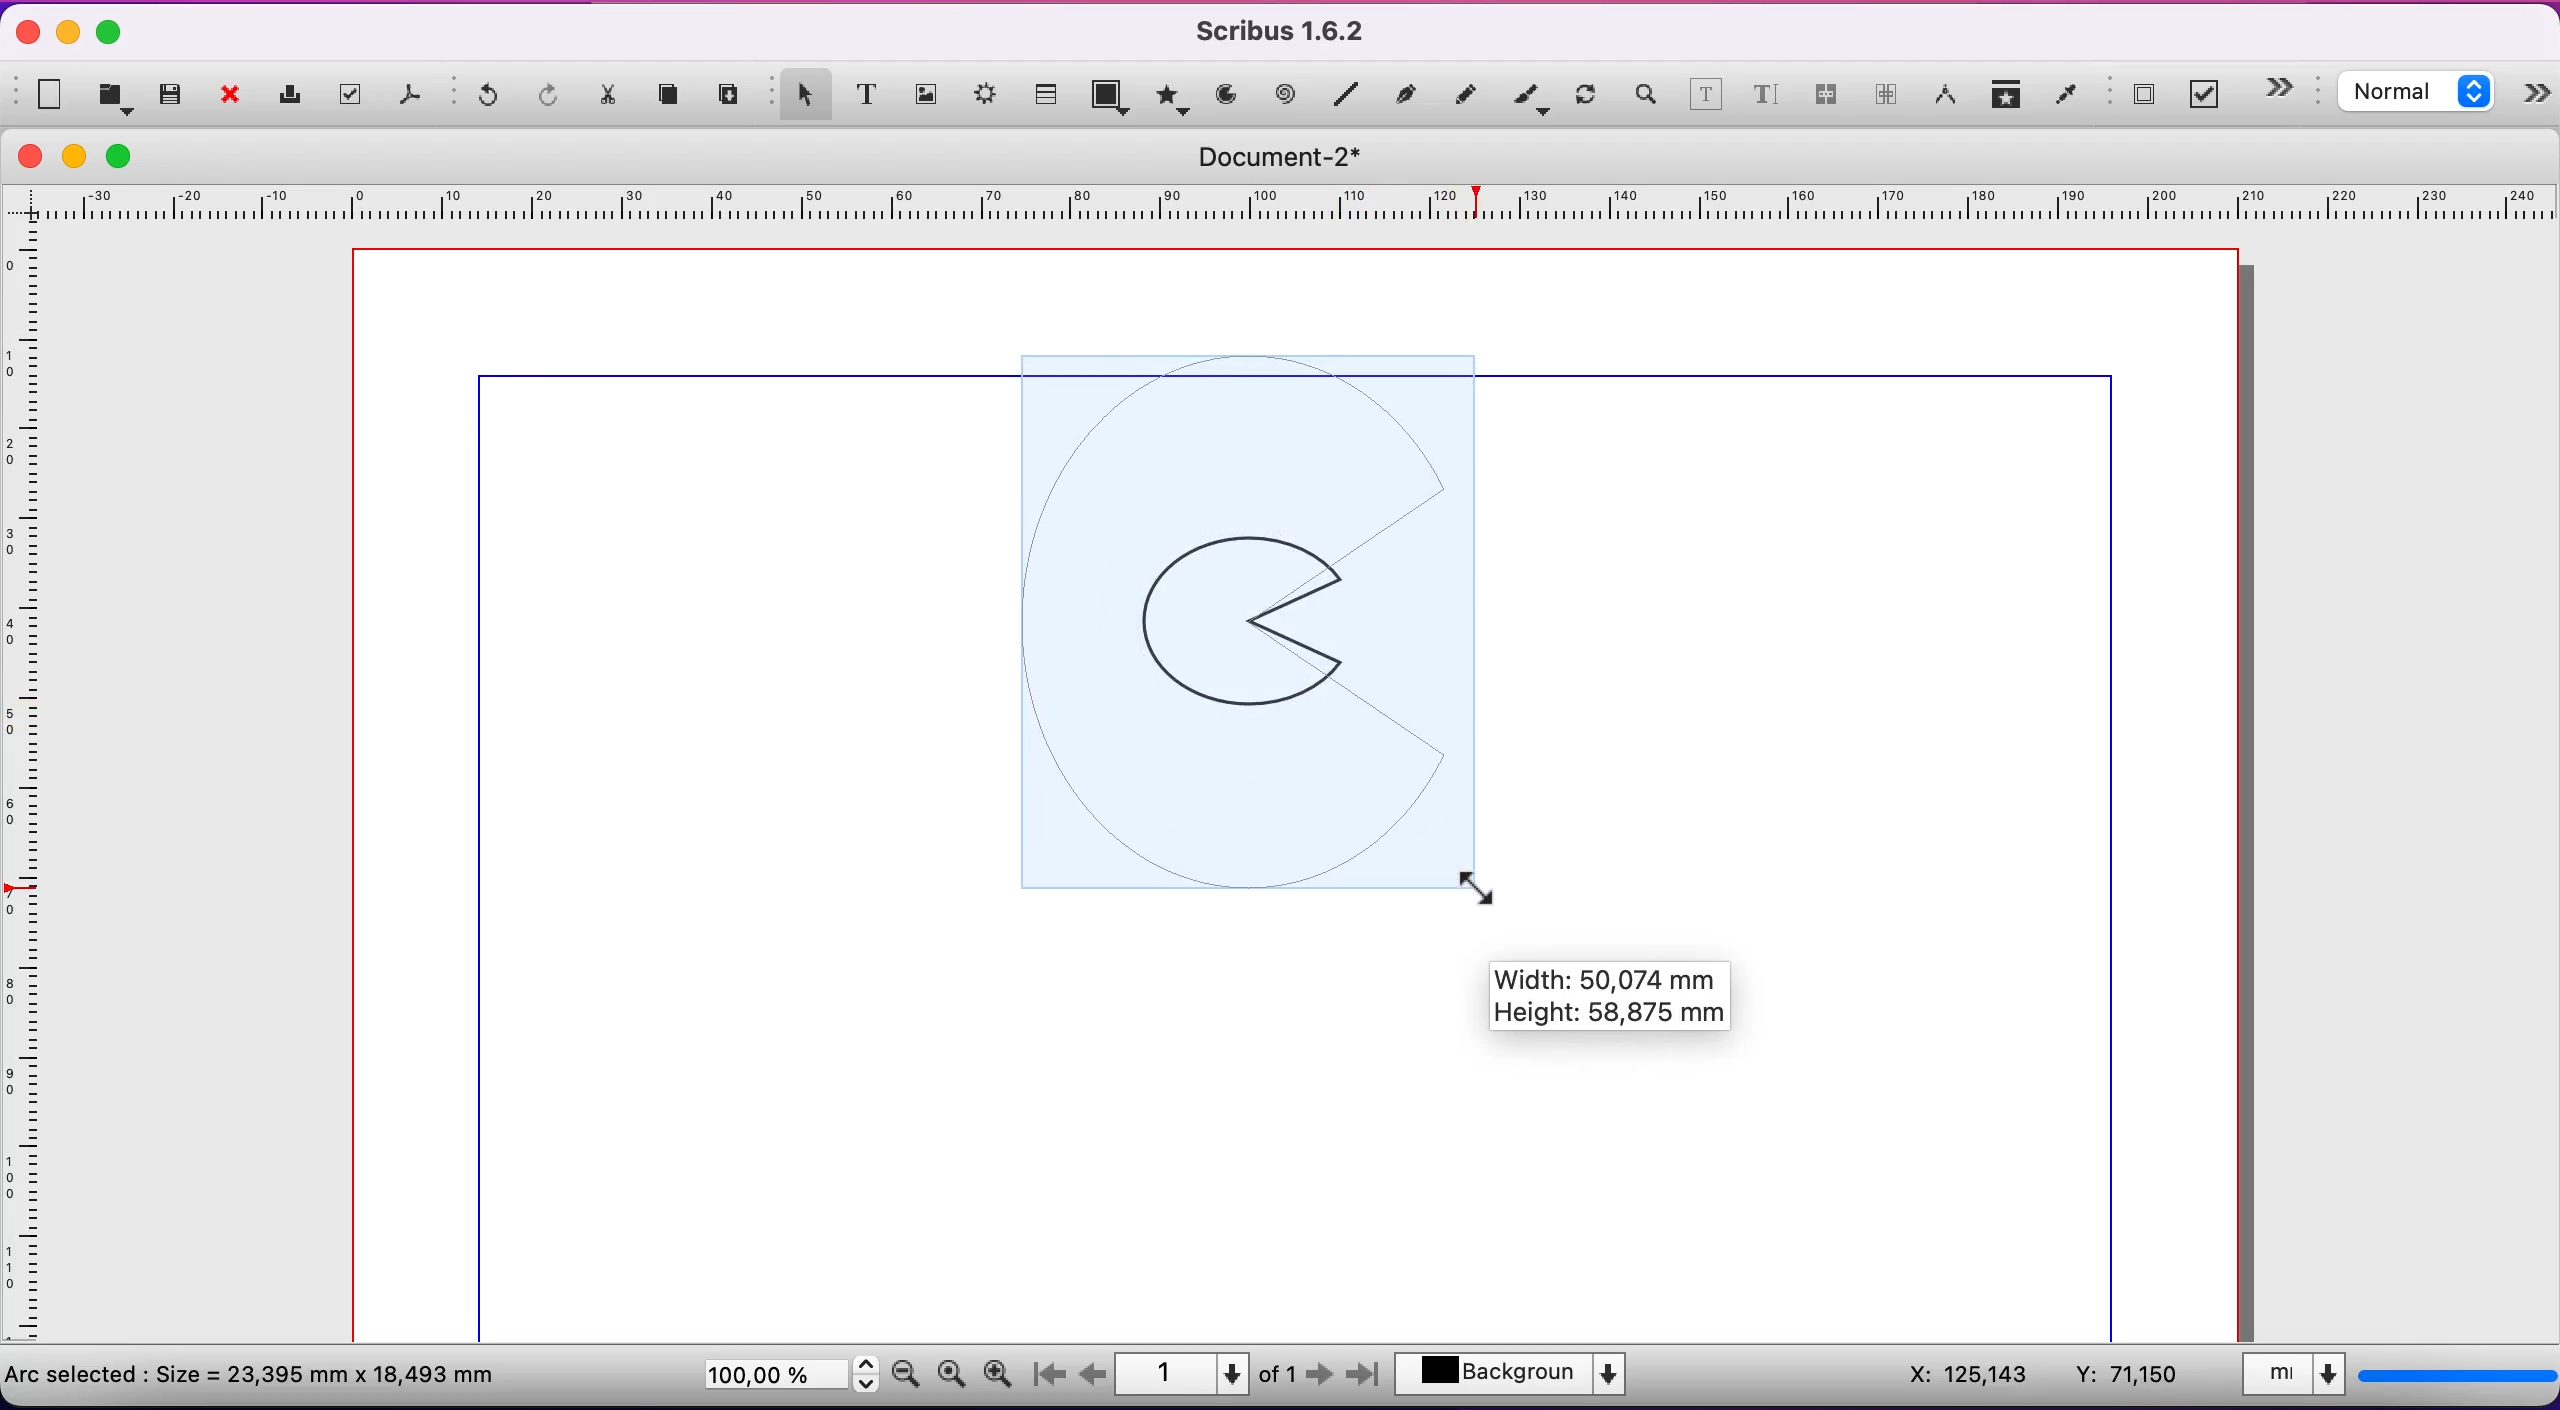 This screenshot has height=1410, width=2560. I want to click on vertical measures, so click(30, 793).